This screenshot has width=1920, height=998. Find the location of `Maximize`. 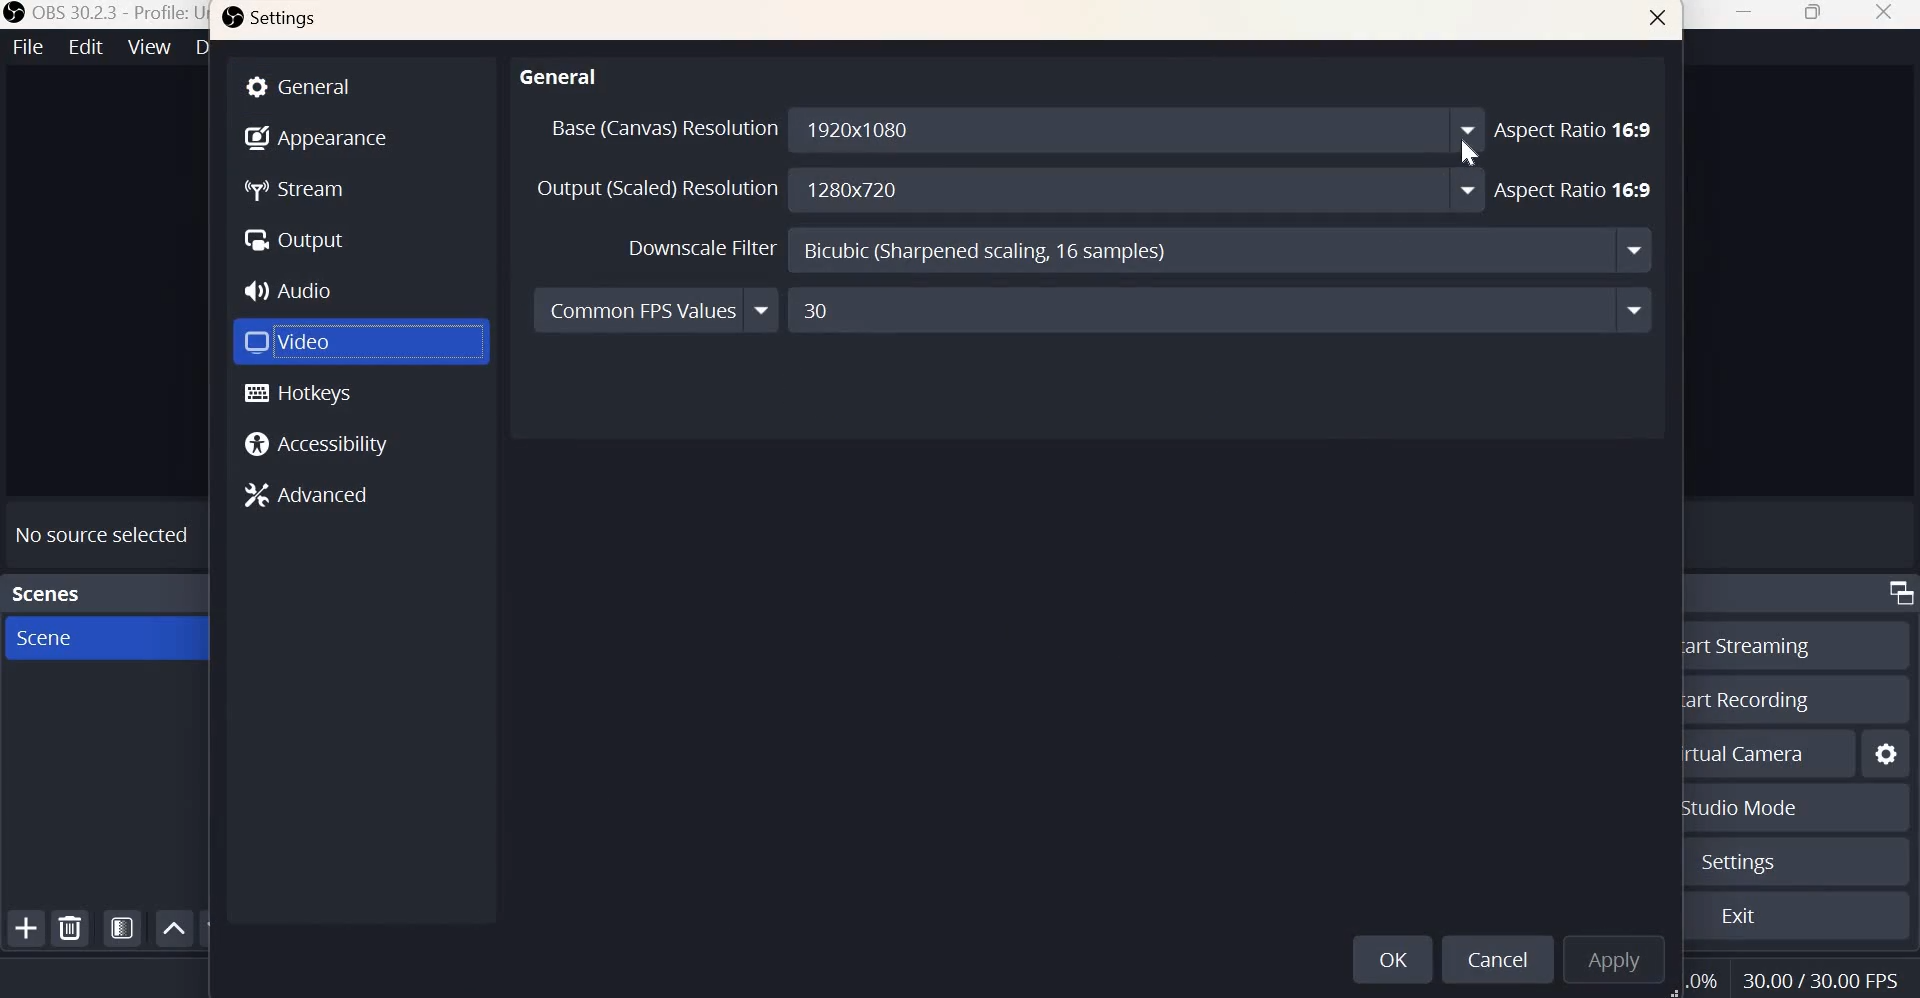

Maximize is located at coordinates (1814, 16).